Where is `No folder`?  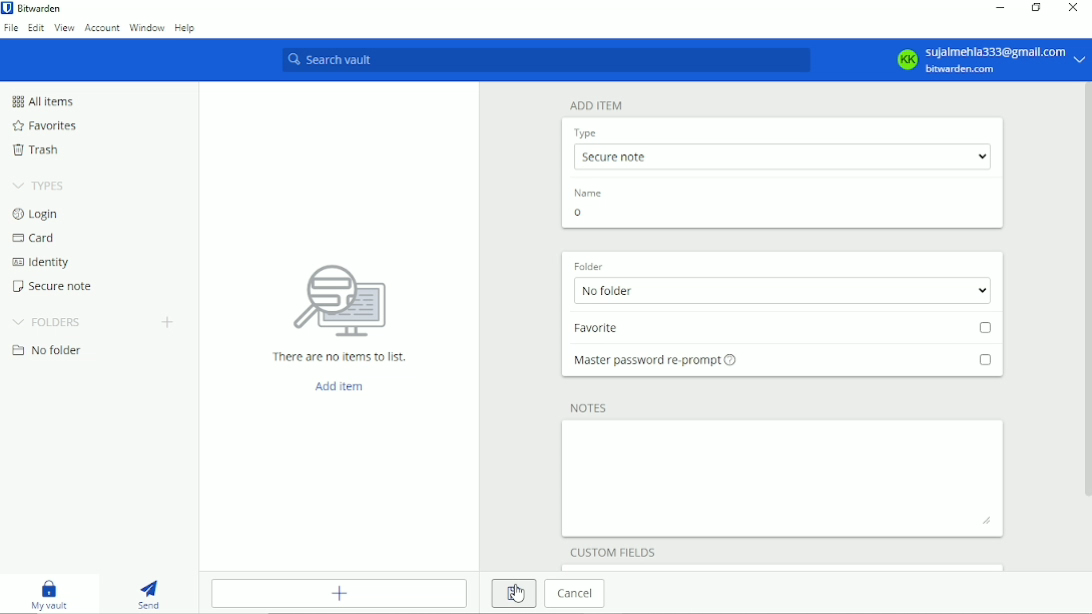
No folder is located at coordinates (779, 291).